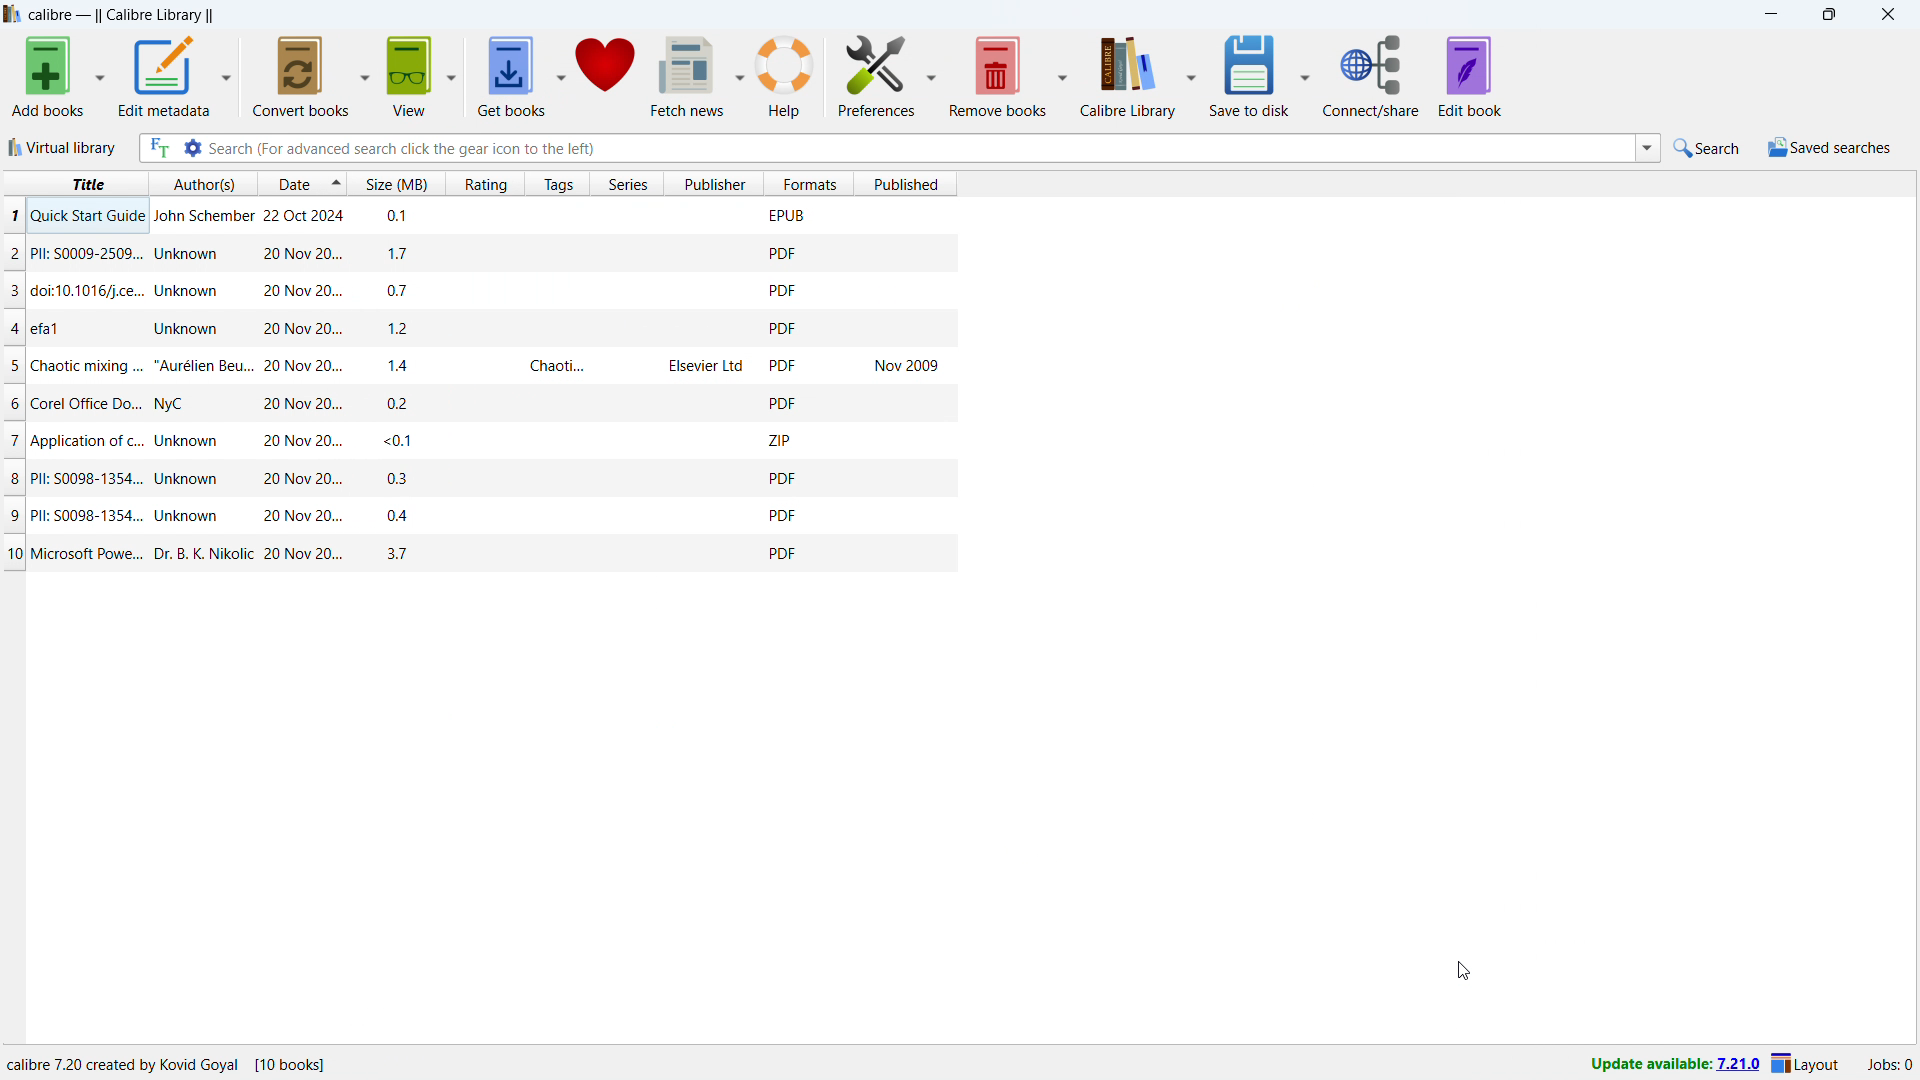 The width and height of the screenshot is (1920, 1080). Describe the element at coordinates (932, 74) in the screenshot. I see `preferences options` at that location.